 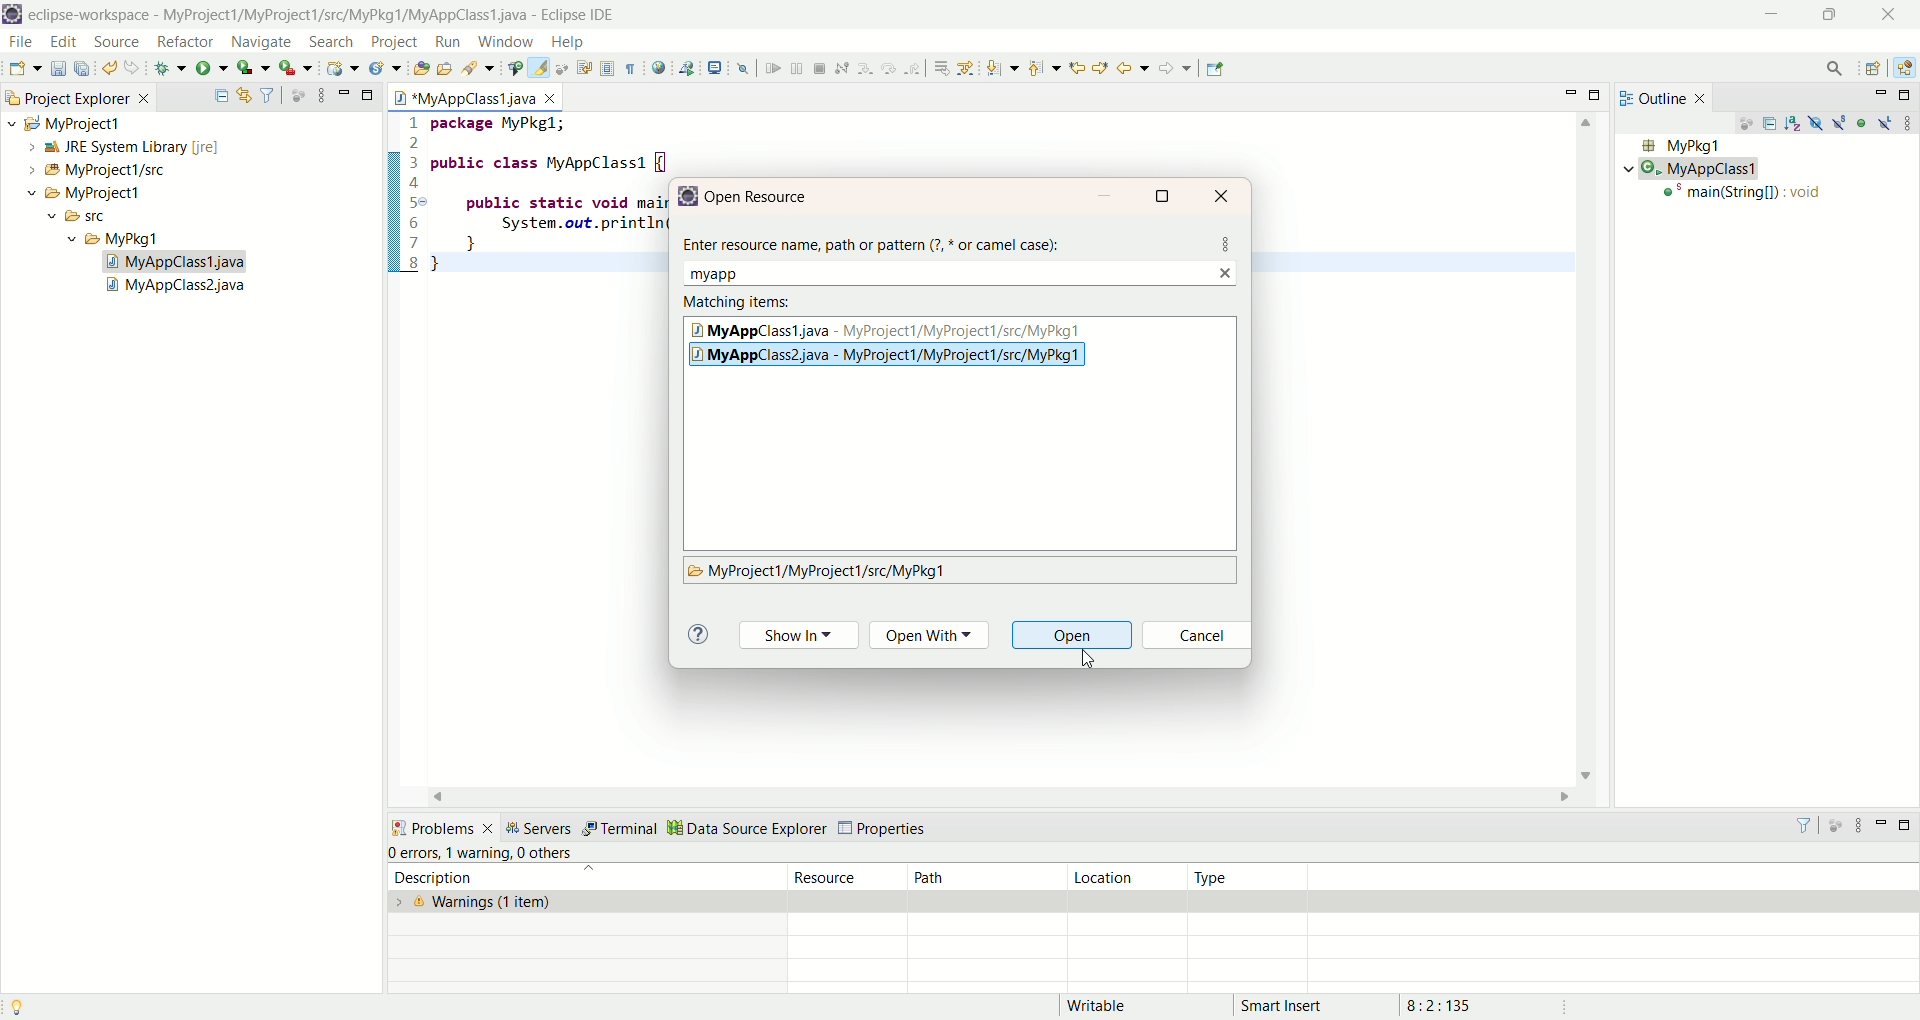 What do you see at coordinates (295, 70) in the screenshot?
I see `run last tool` at bounding box center [295, 70].